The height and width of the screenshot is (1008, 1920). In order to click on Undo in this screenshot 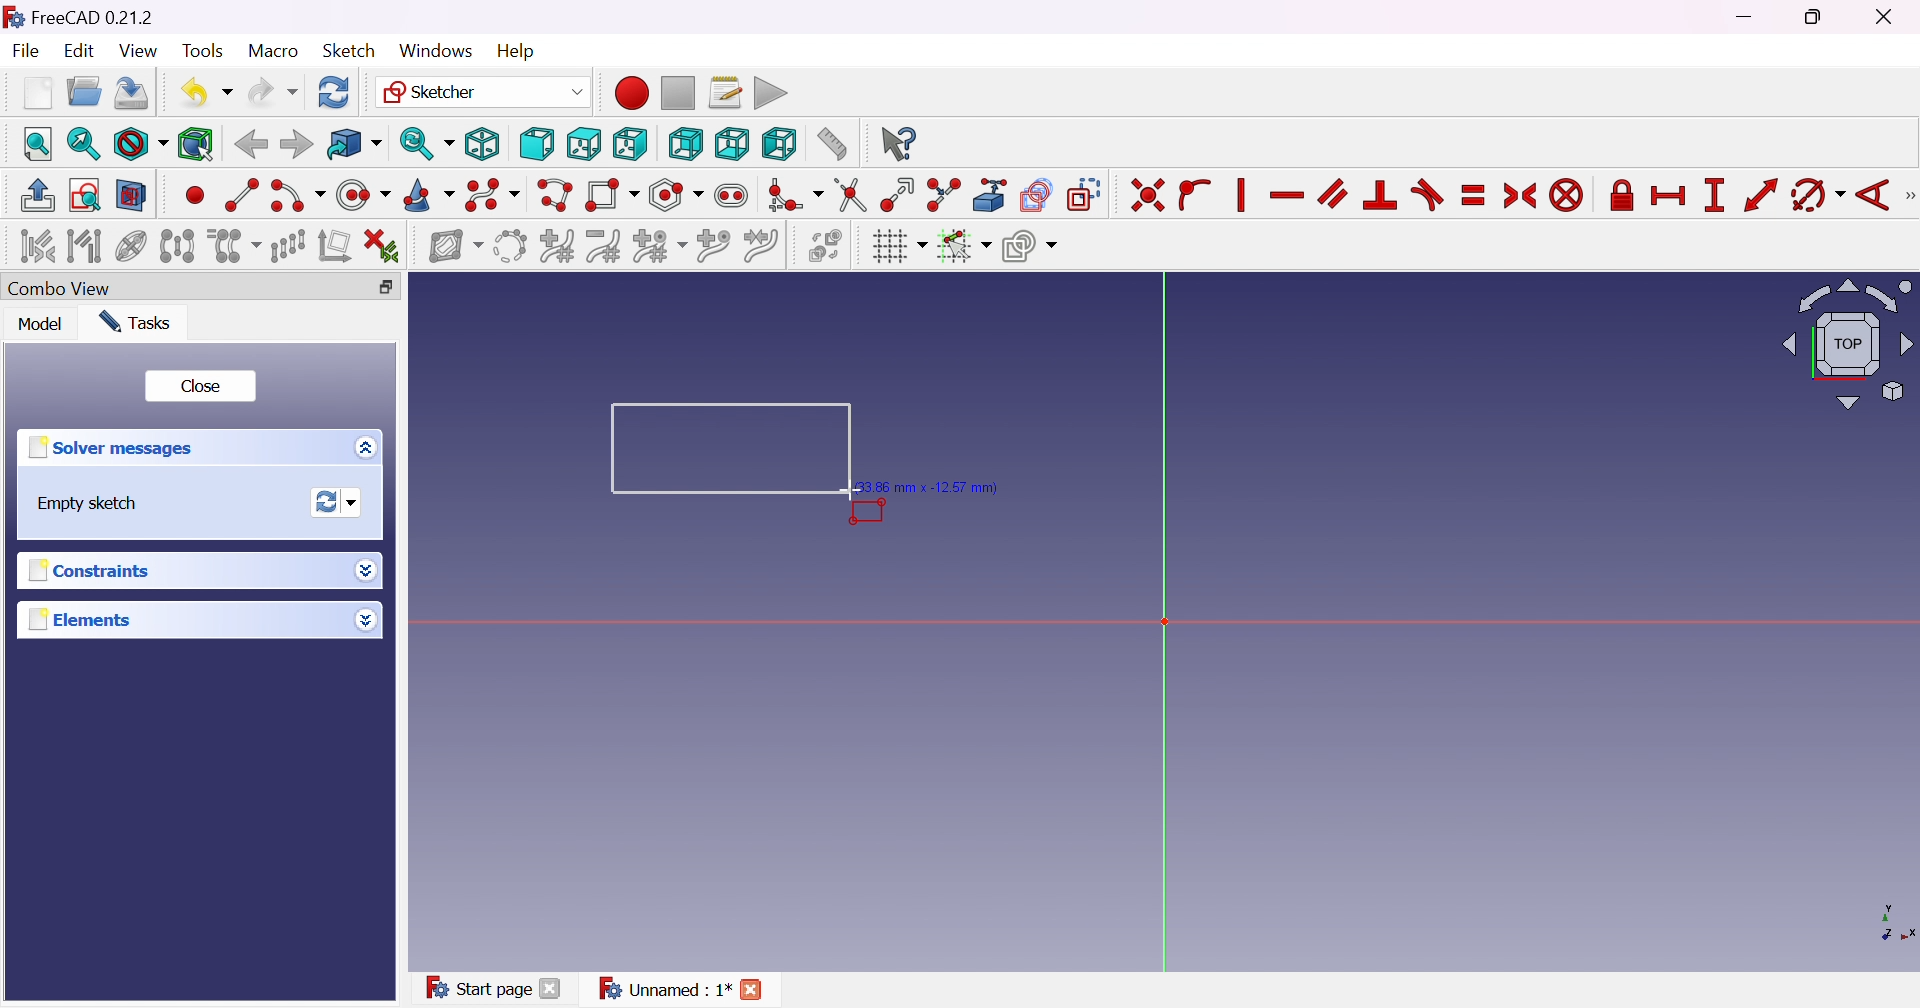, I will do `click(205, 92)`.